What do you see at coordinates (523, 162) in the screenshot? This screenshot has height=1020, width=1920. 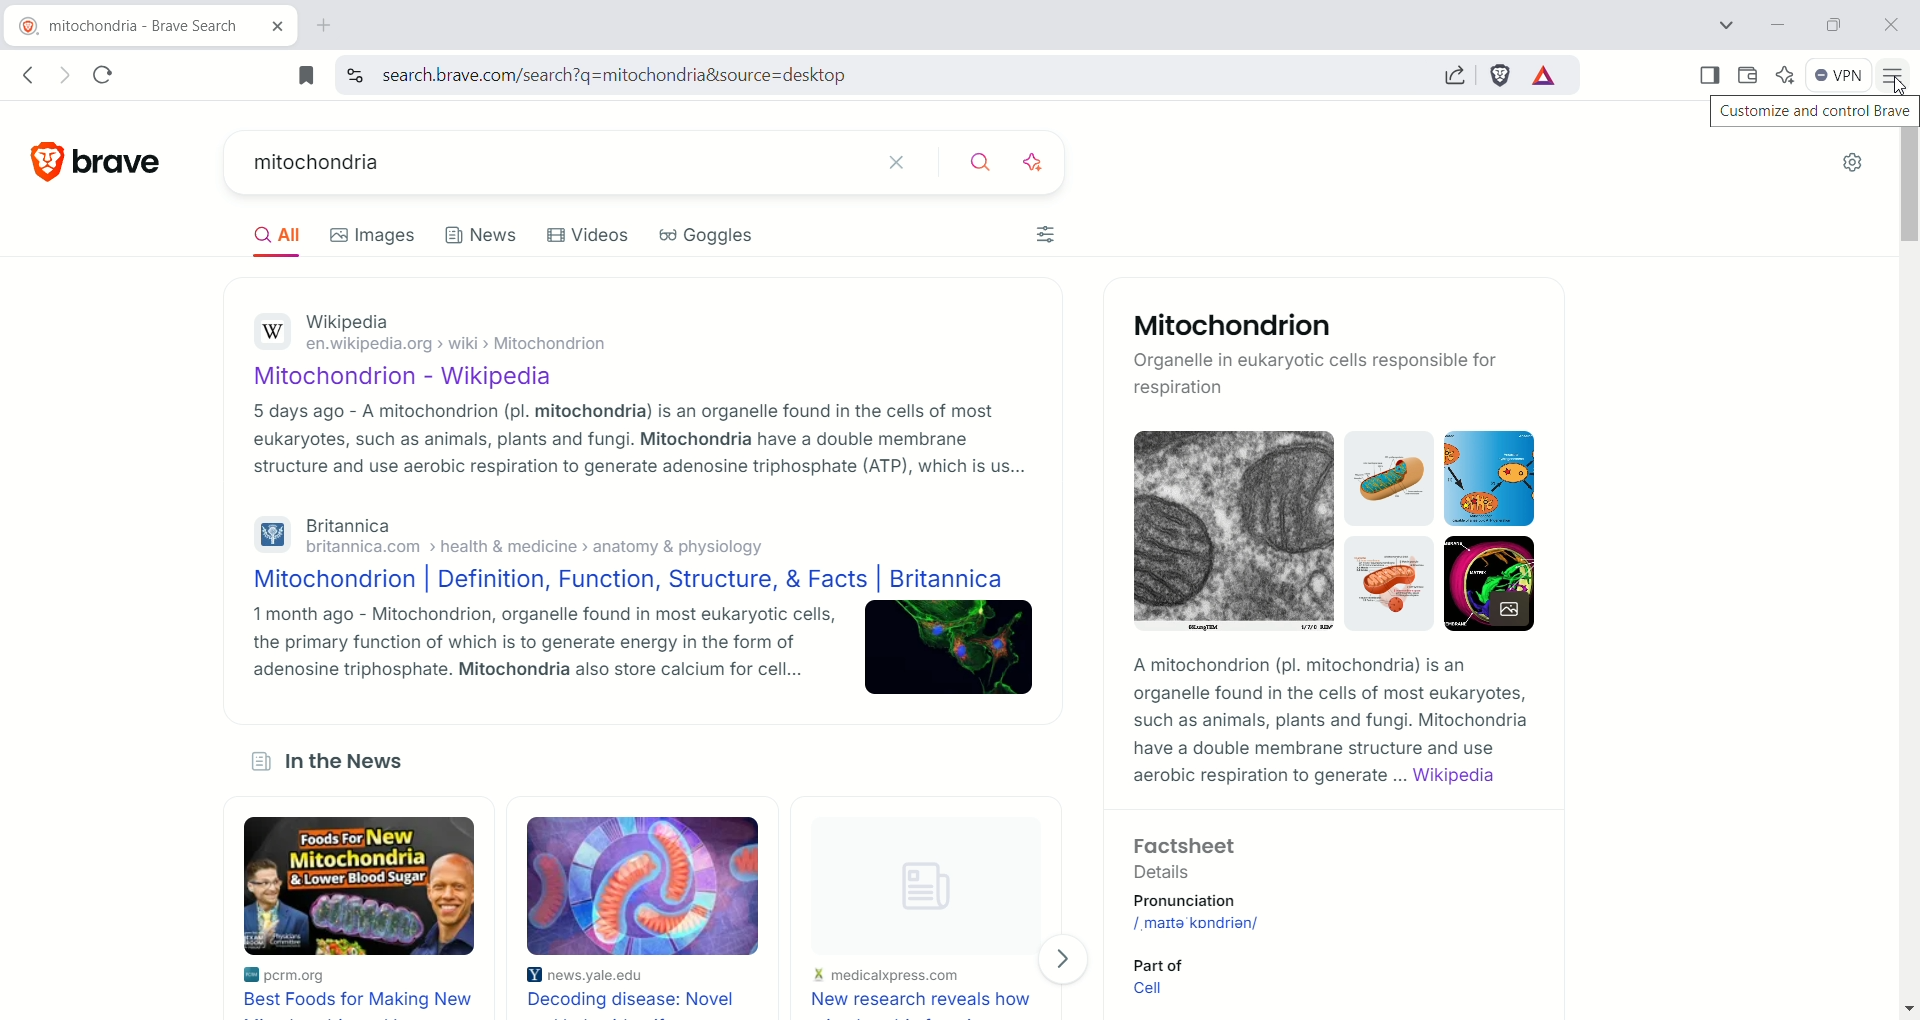 I see `mitochondria` at bounding box center [523, 162].